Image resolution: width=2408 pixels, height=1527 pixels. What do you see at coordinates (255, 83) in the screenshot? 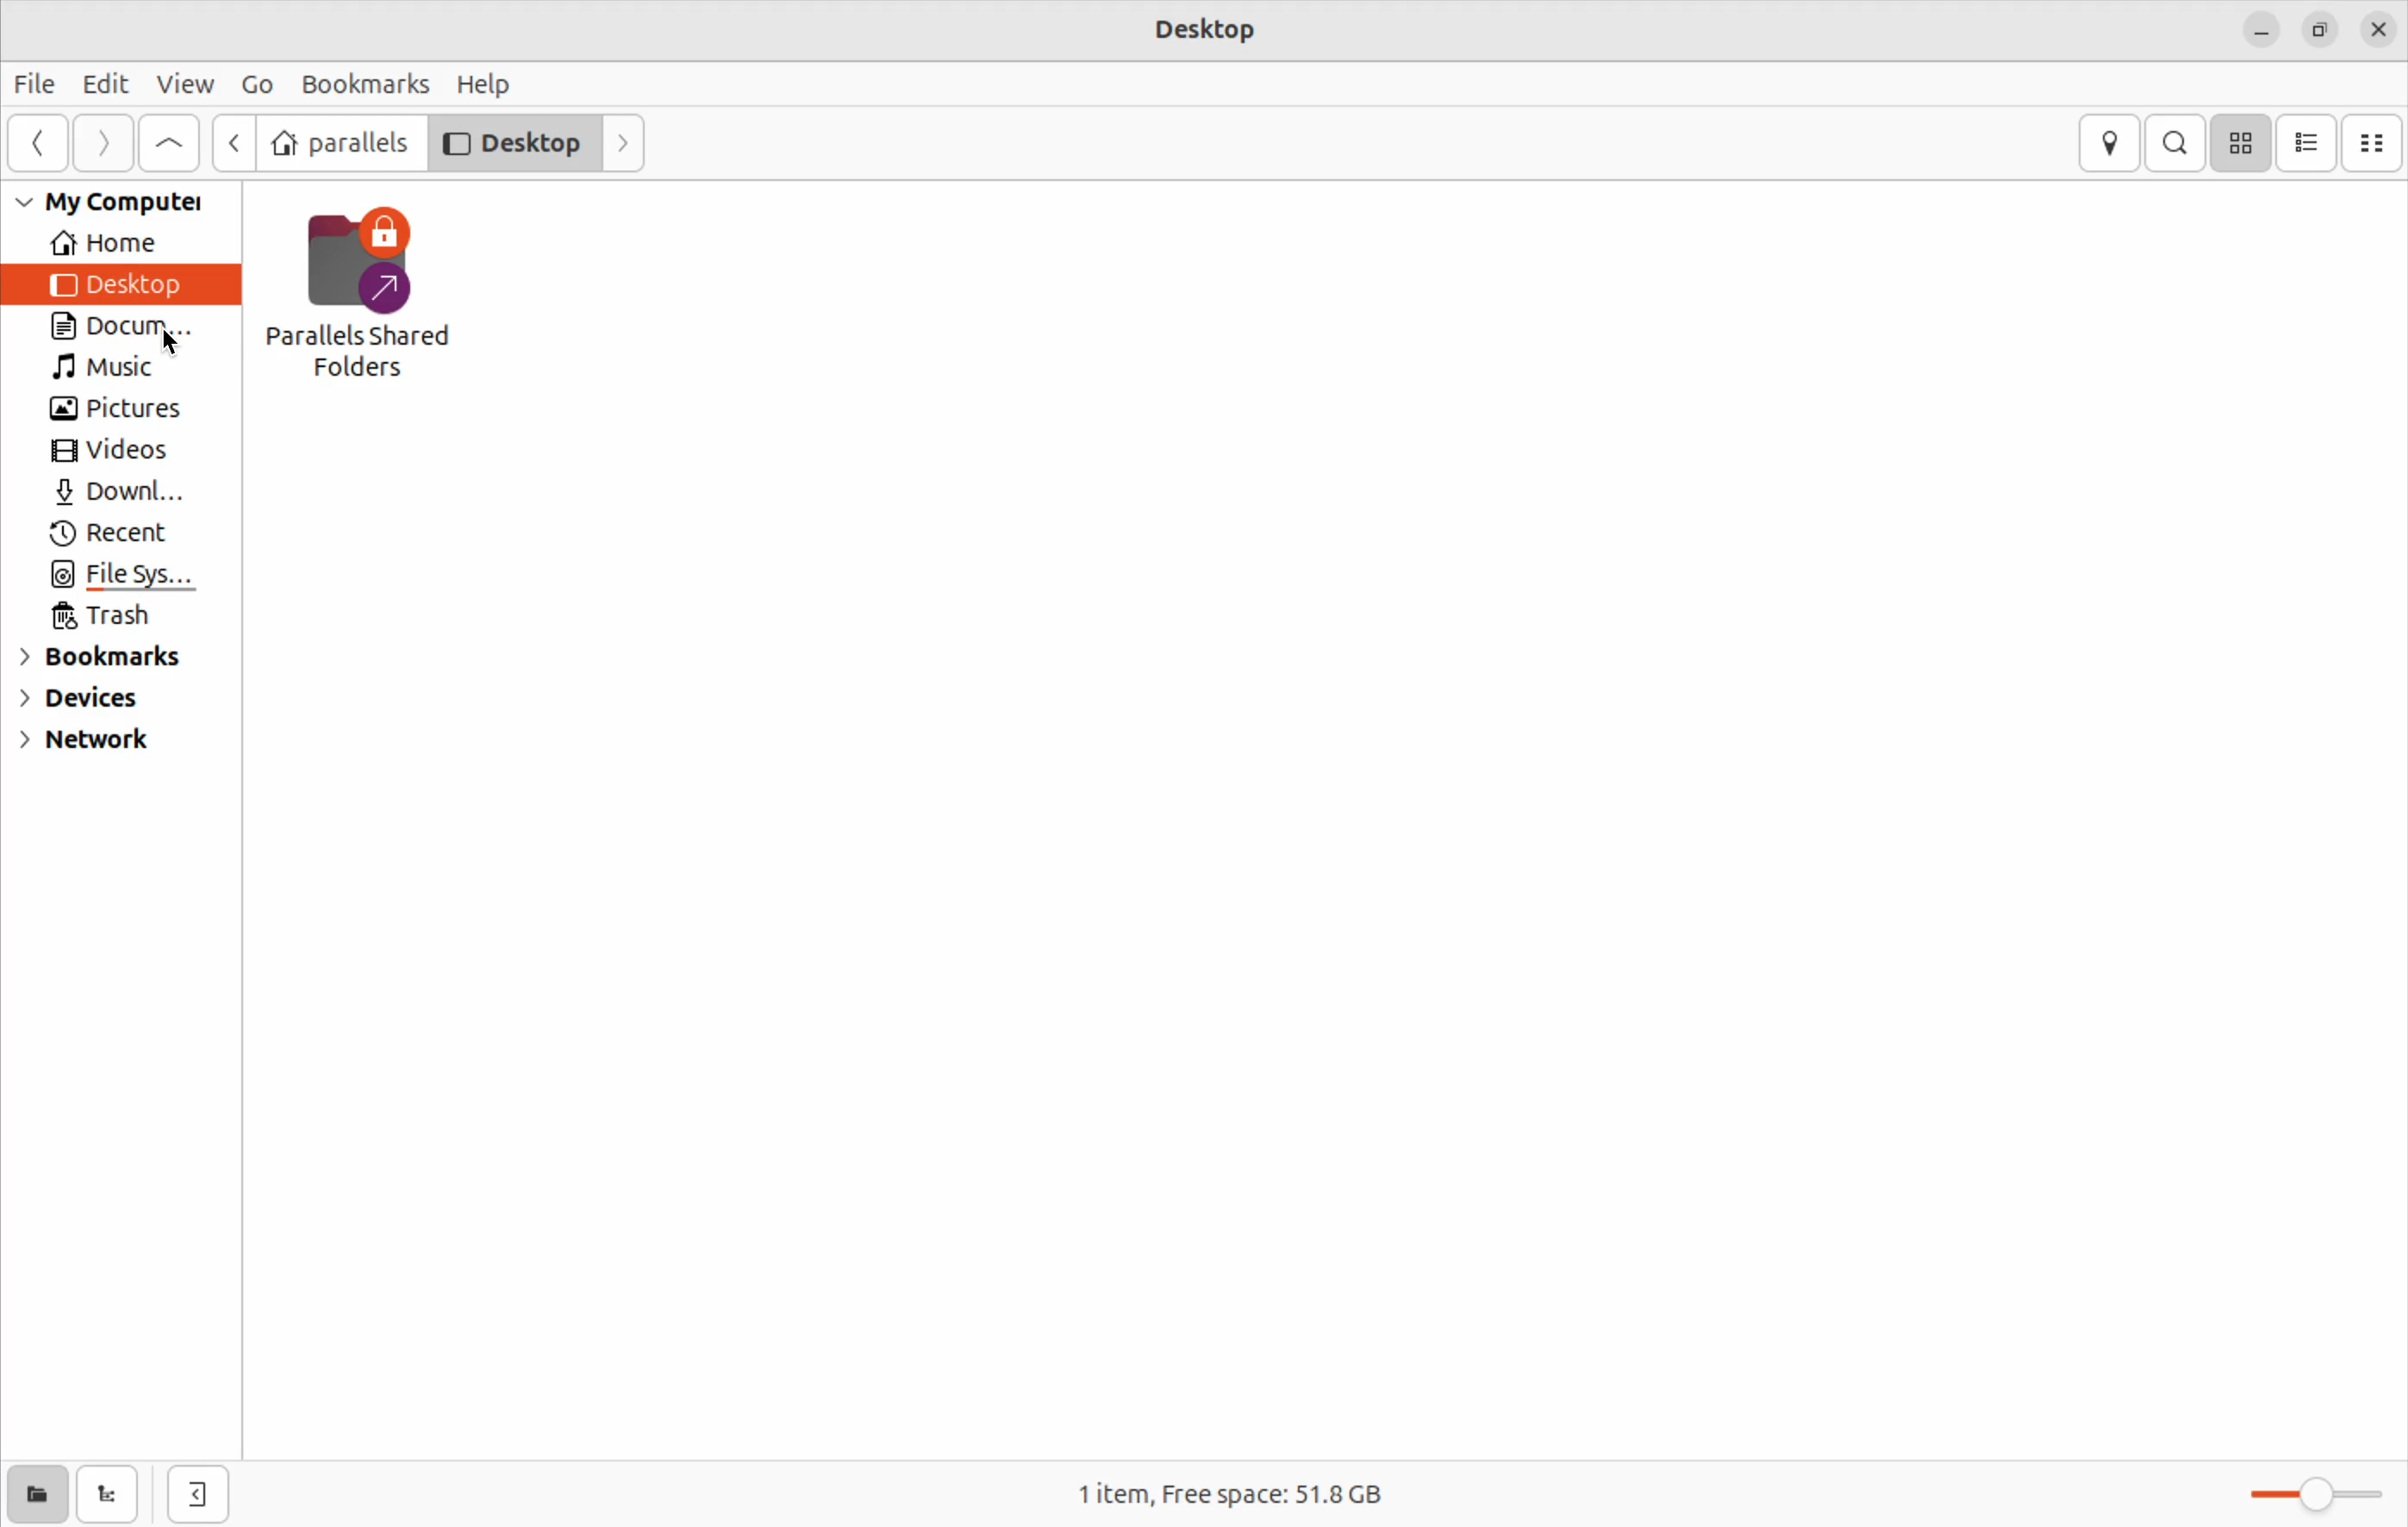
I see `Go` at bounding box center [255, 83].